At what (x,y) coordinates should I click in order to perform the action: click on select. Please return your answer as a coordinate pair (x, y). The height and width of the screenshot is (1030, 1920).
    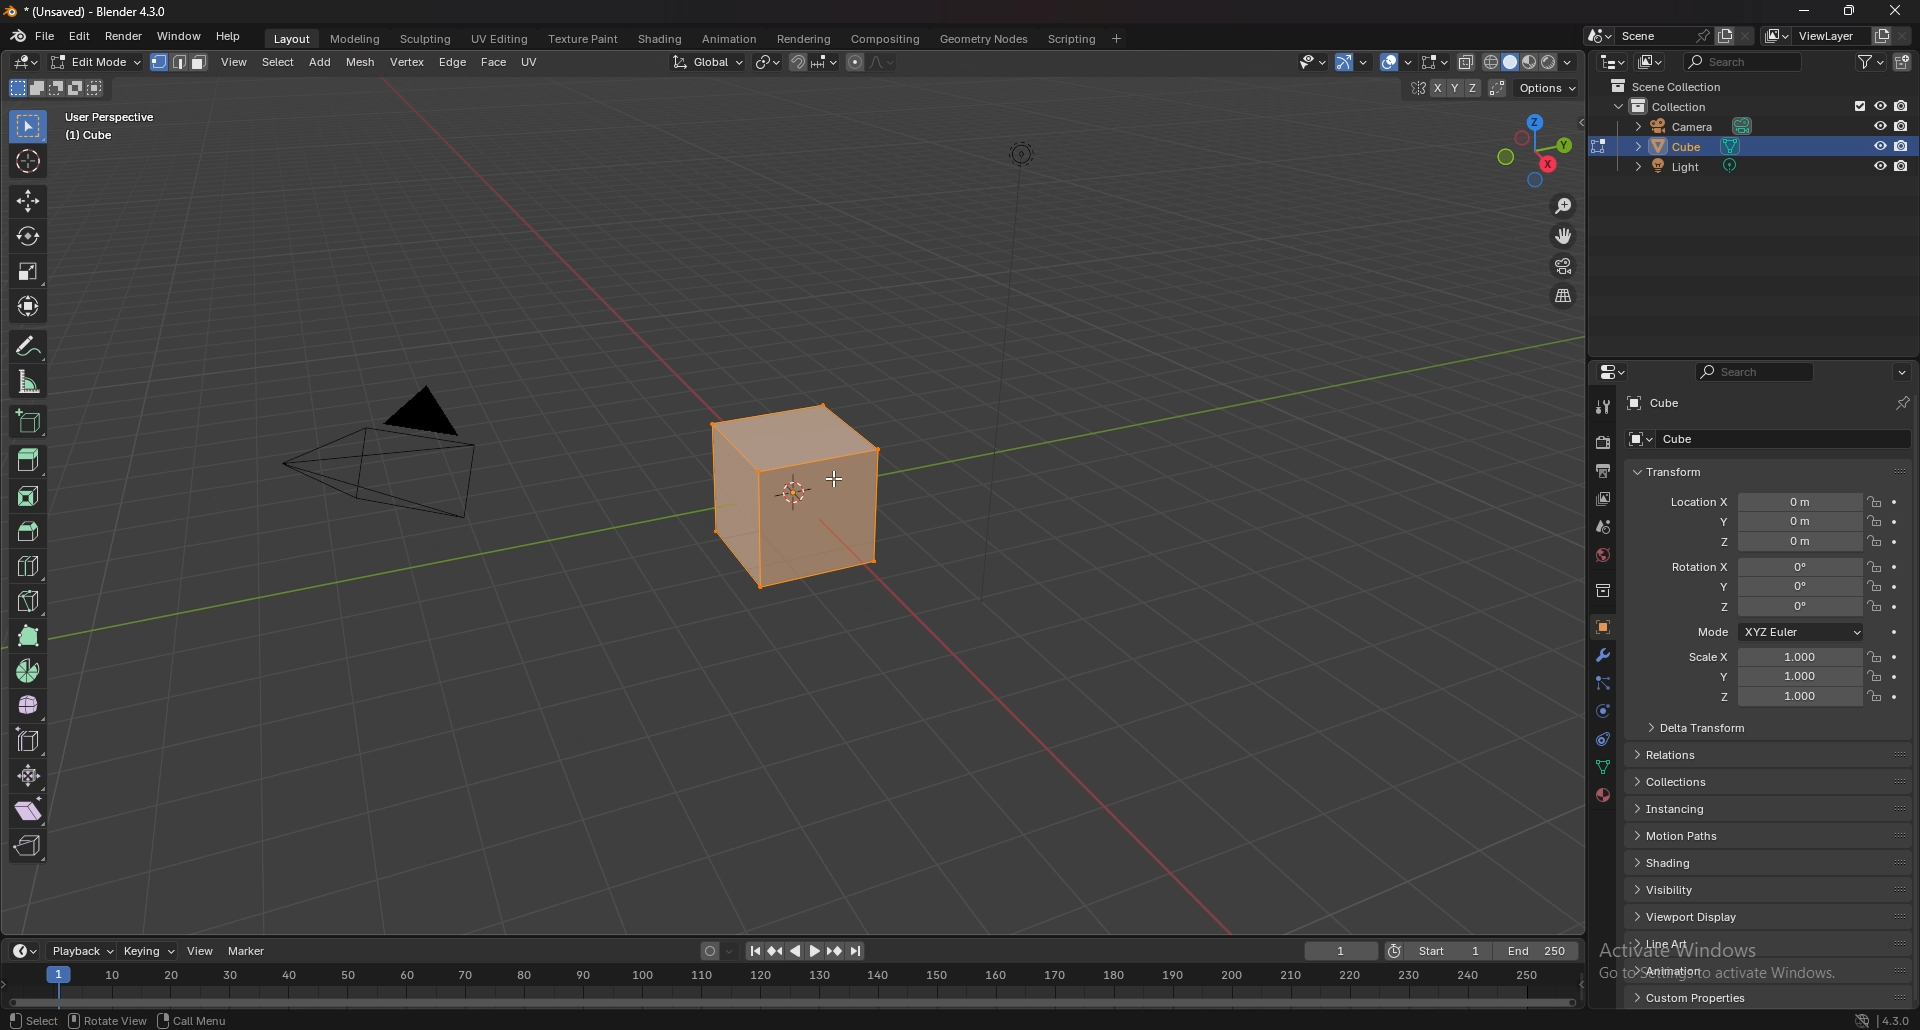
    Looking at the image, I should click on (29, 126).